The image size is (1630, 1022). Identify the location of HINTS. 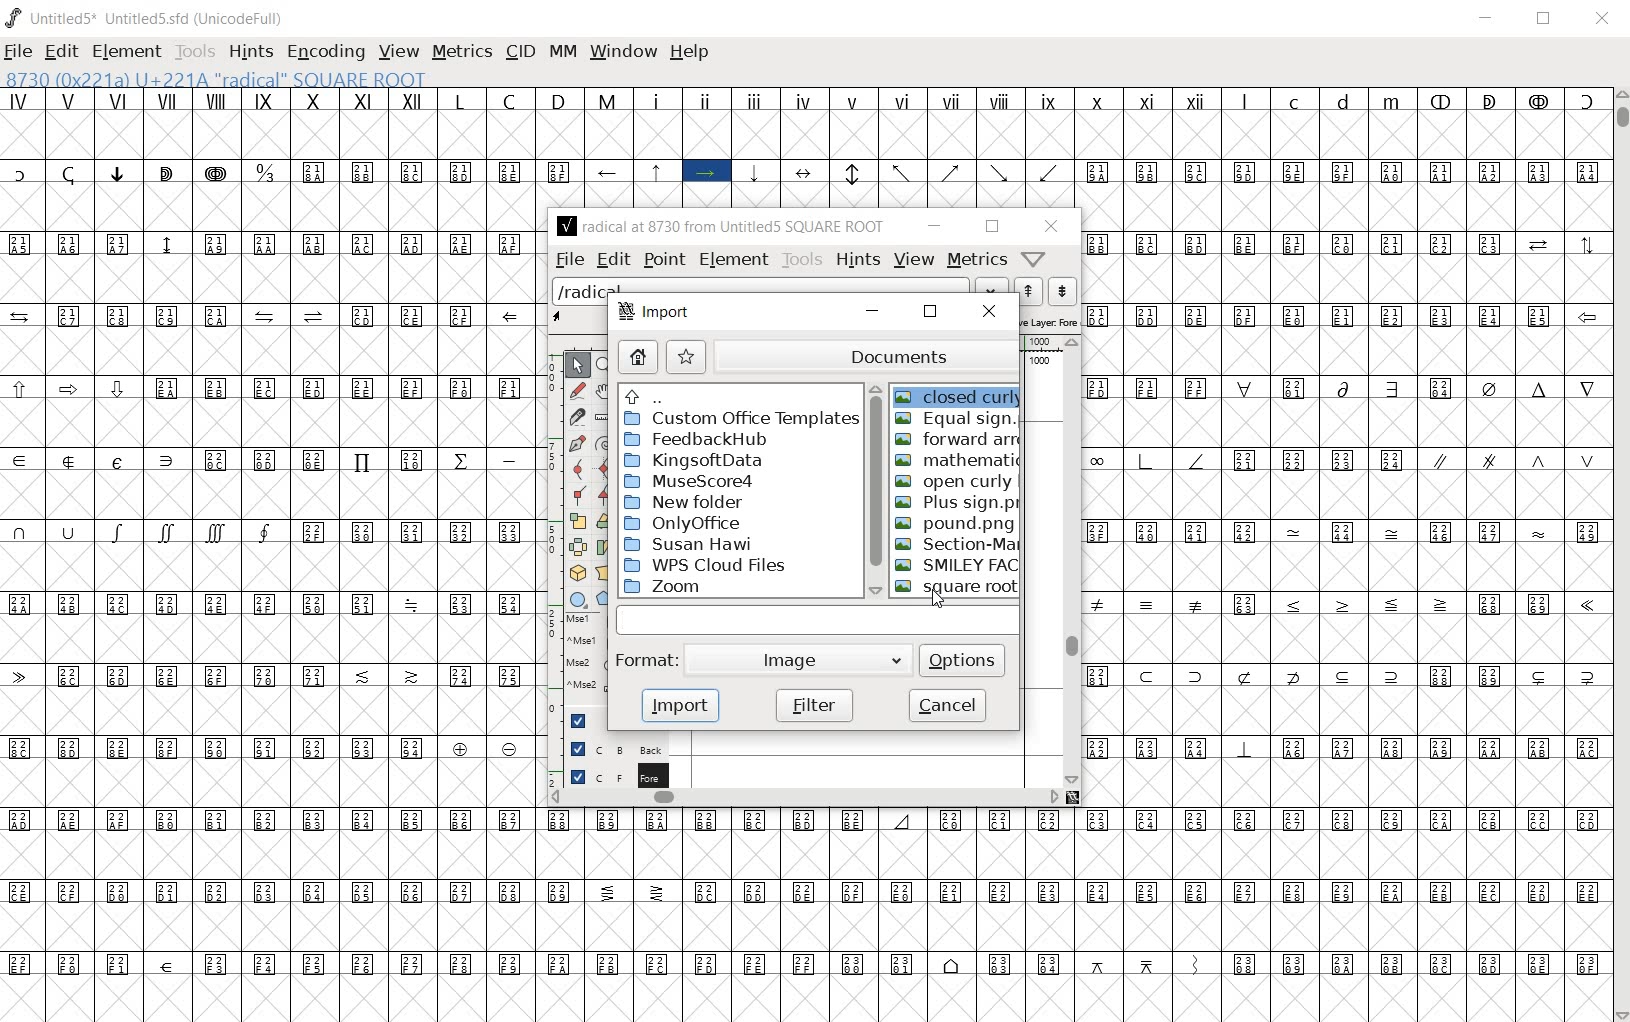
(250, 53).